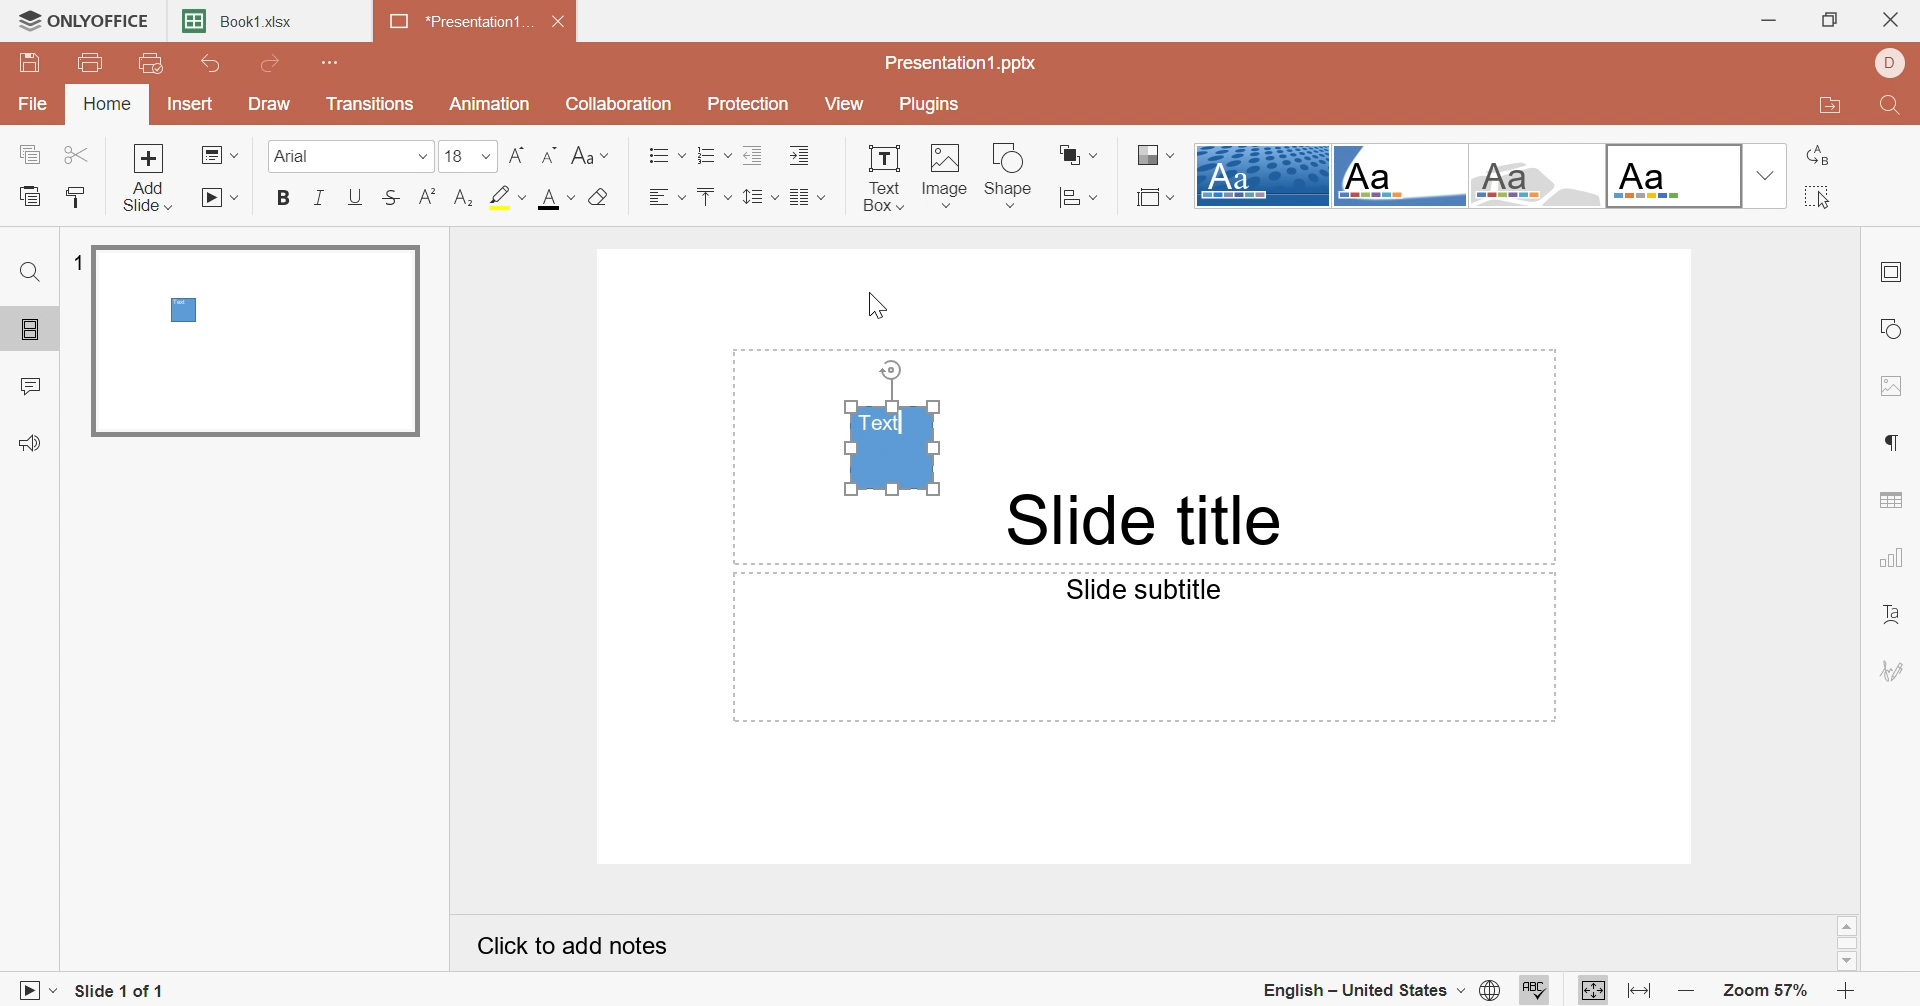 The height and width of the screenshot is (1006, 1920). What do you see at coordinates (33, 63) in the screenshot?
I see `Save` at bounding box center [33, 63].